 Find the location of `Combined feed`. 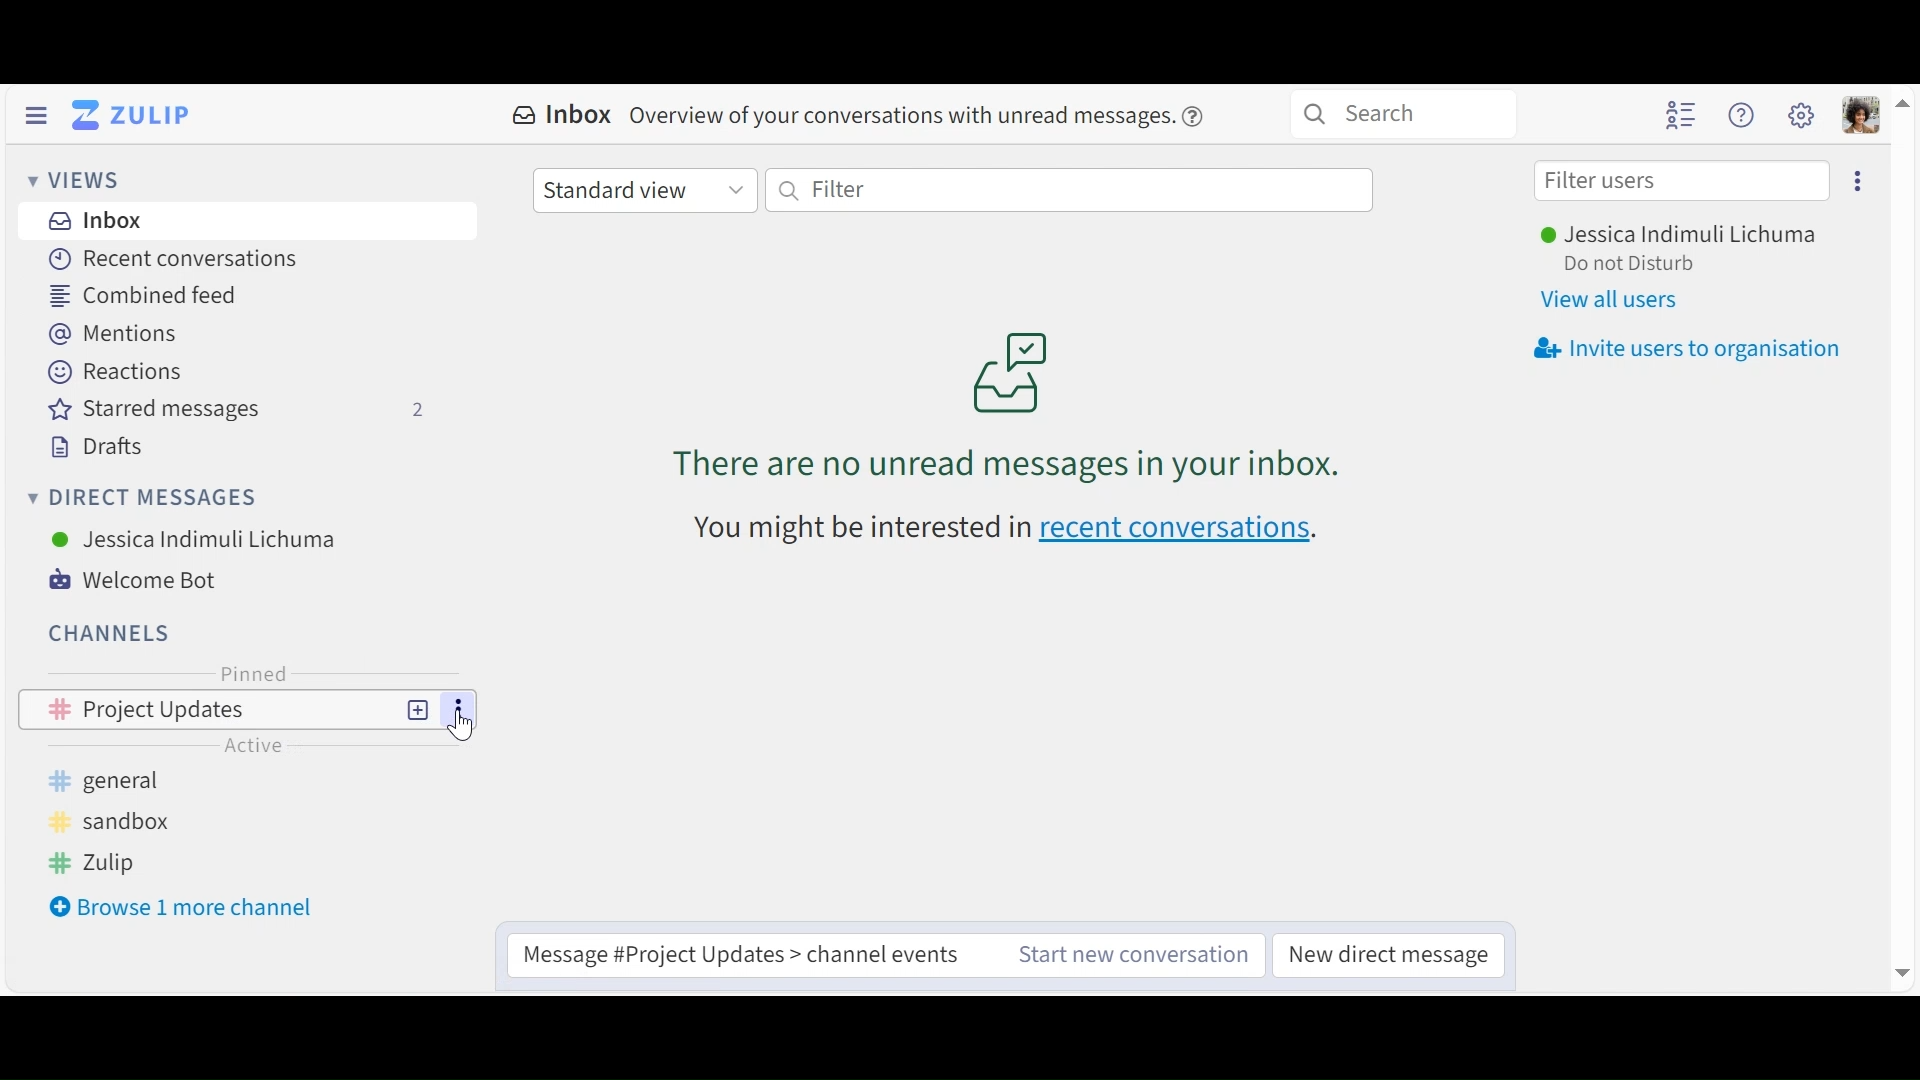

Combined feed is located at coordinates (153, 295).